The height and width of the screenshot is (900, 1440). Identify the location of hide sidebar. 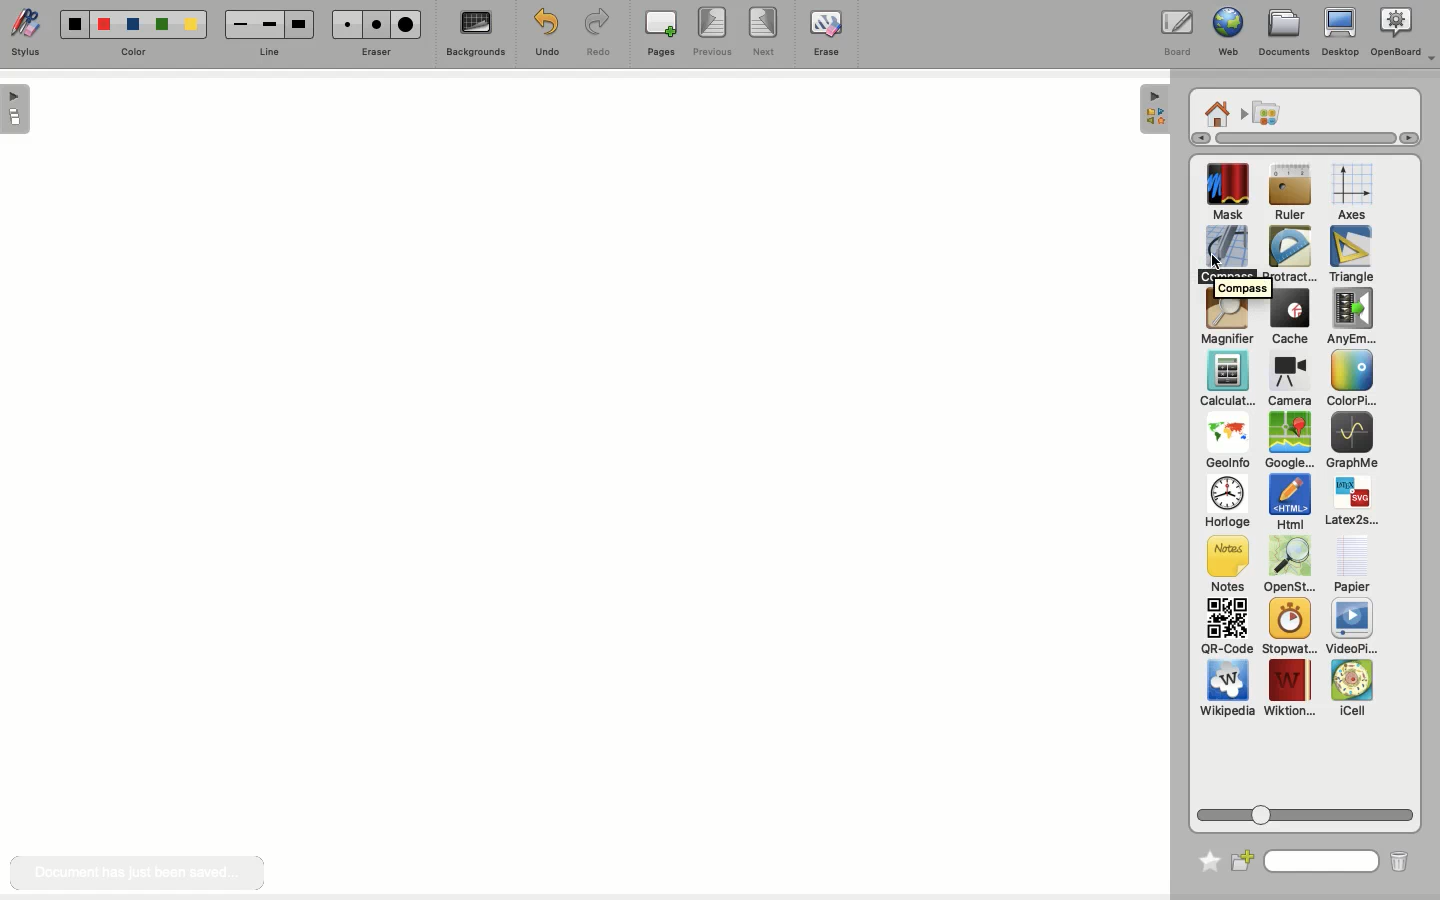
(1152, 109).